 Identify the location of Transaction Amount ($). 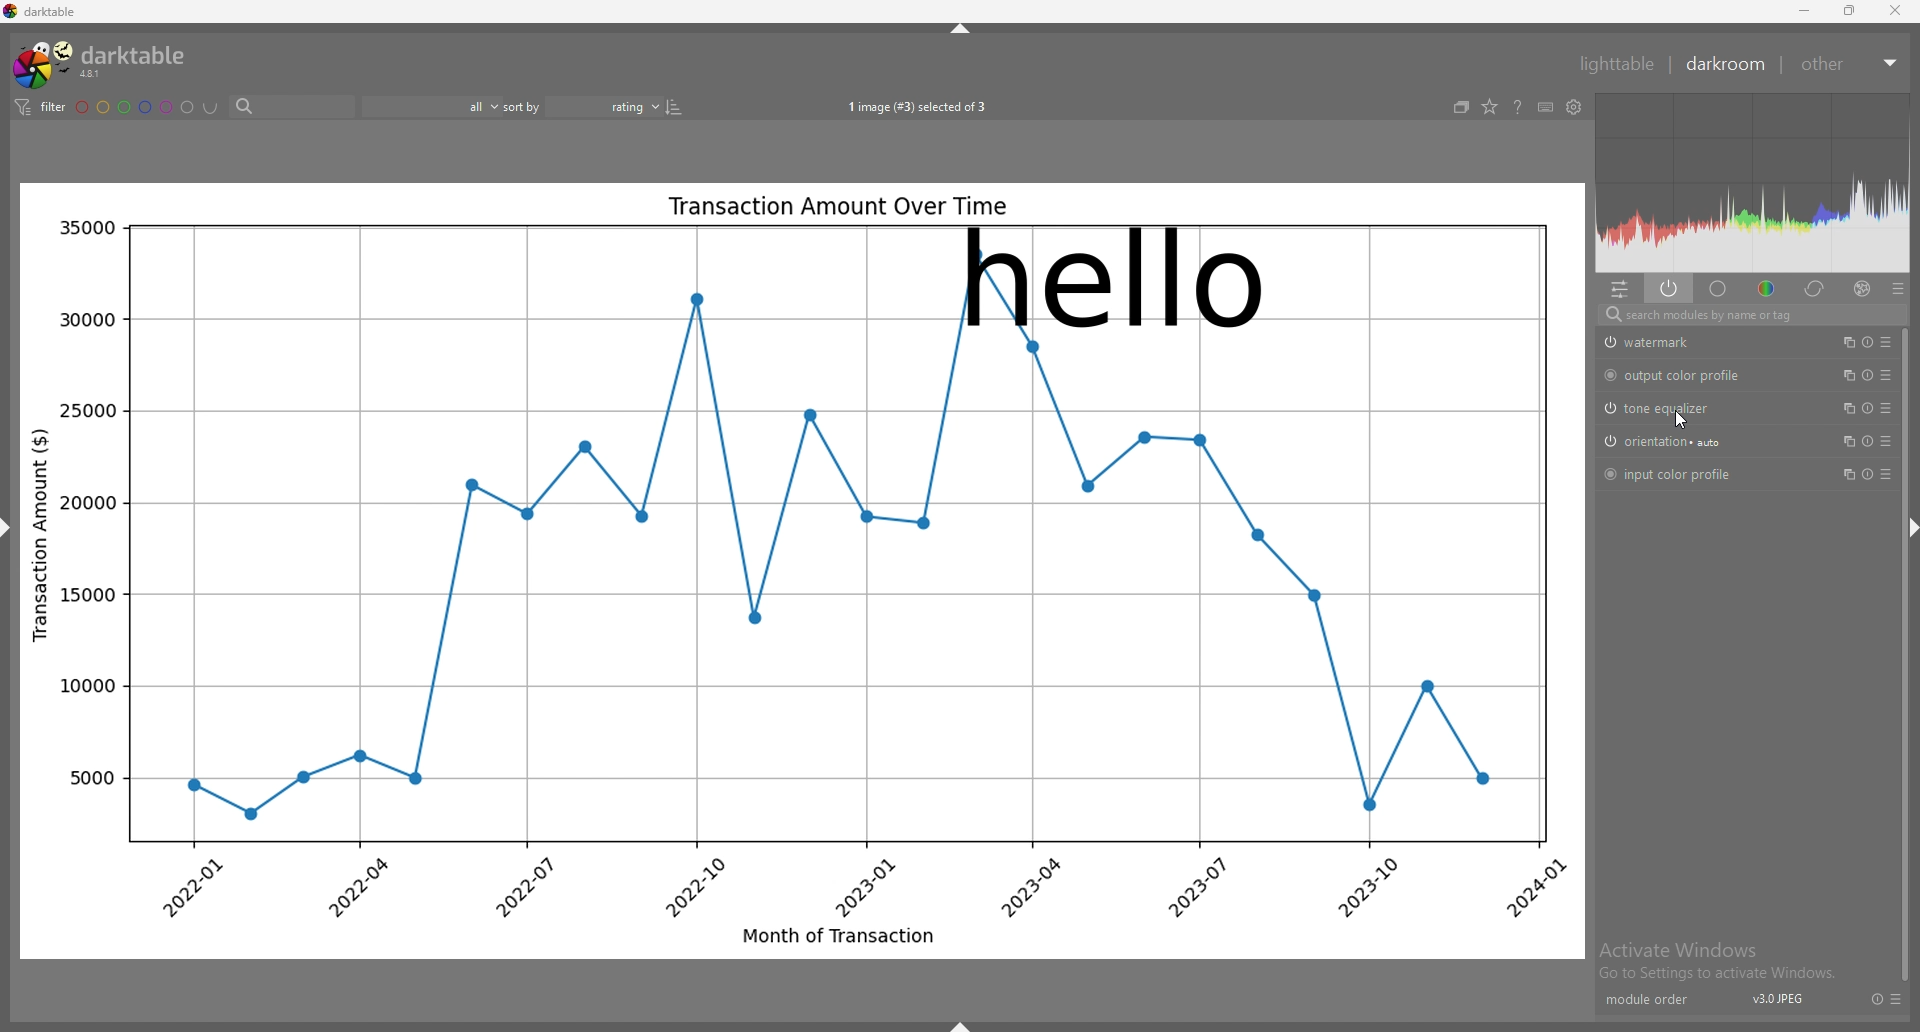
(41, 533).